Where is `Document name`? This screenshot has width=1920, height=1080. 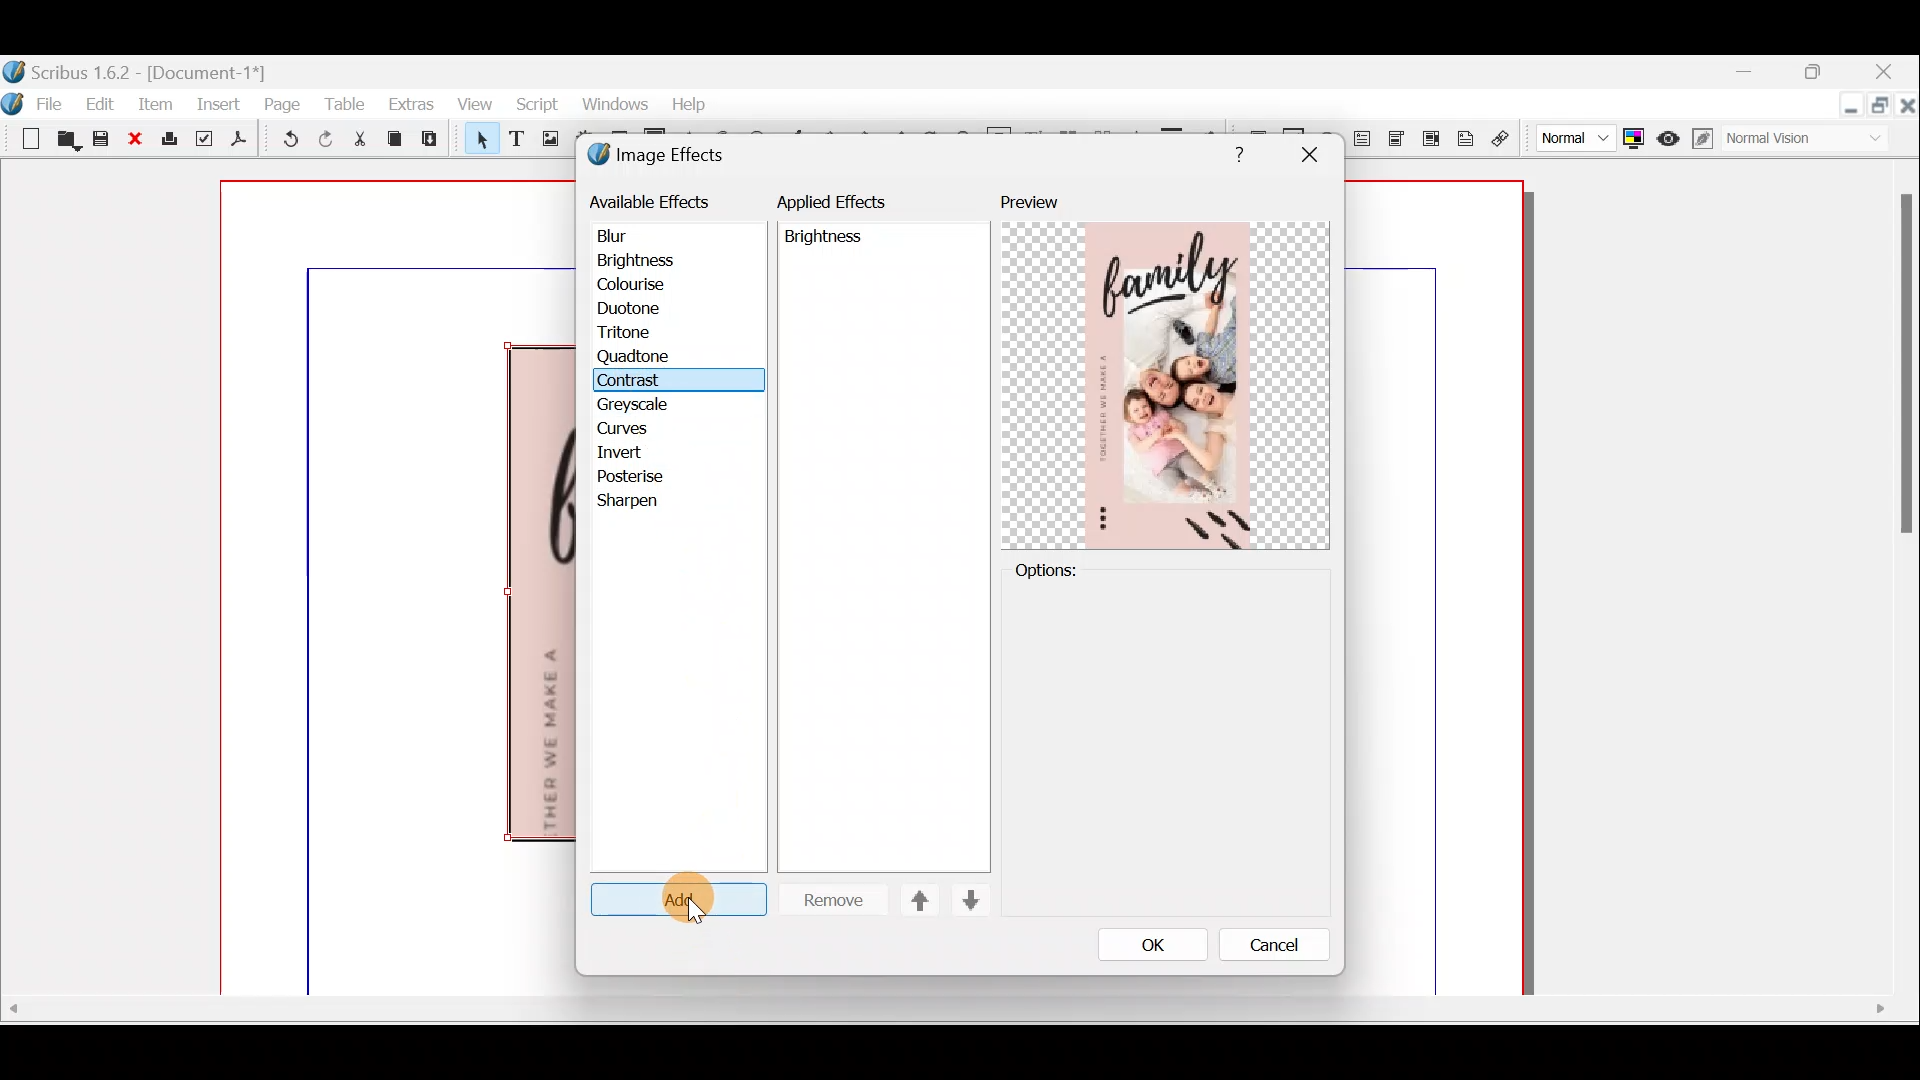 Document name is located at coordinates (137, 70).